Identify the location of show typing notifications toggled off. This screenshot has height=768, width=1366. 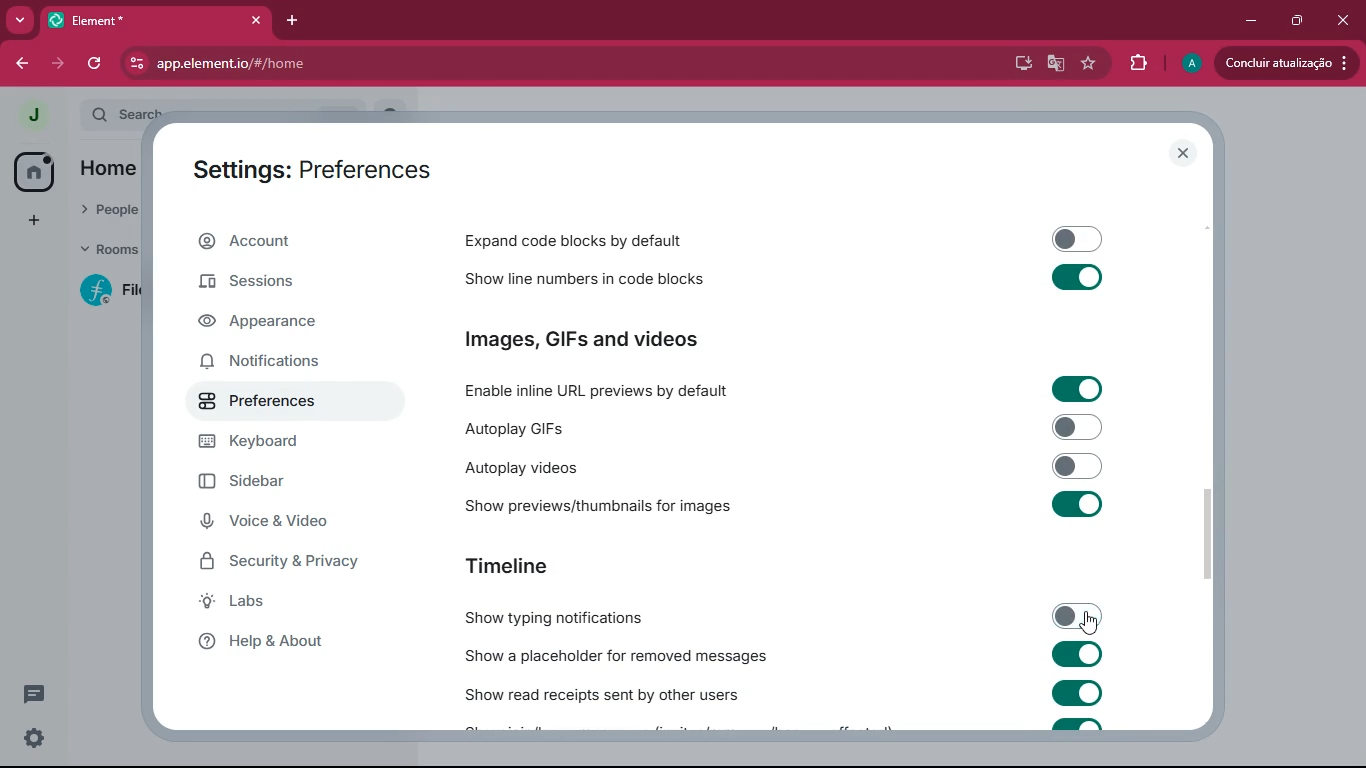
(1077, 615).